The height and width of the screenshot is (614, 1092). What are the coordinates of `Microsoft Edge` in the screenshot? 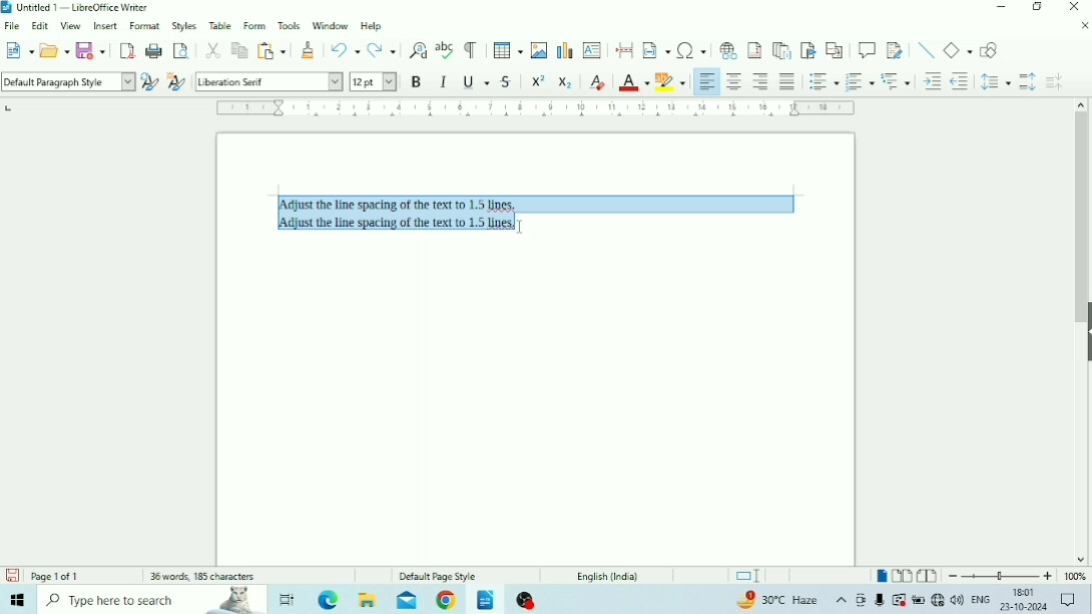 It's located at (328, 600).